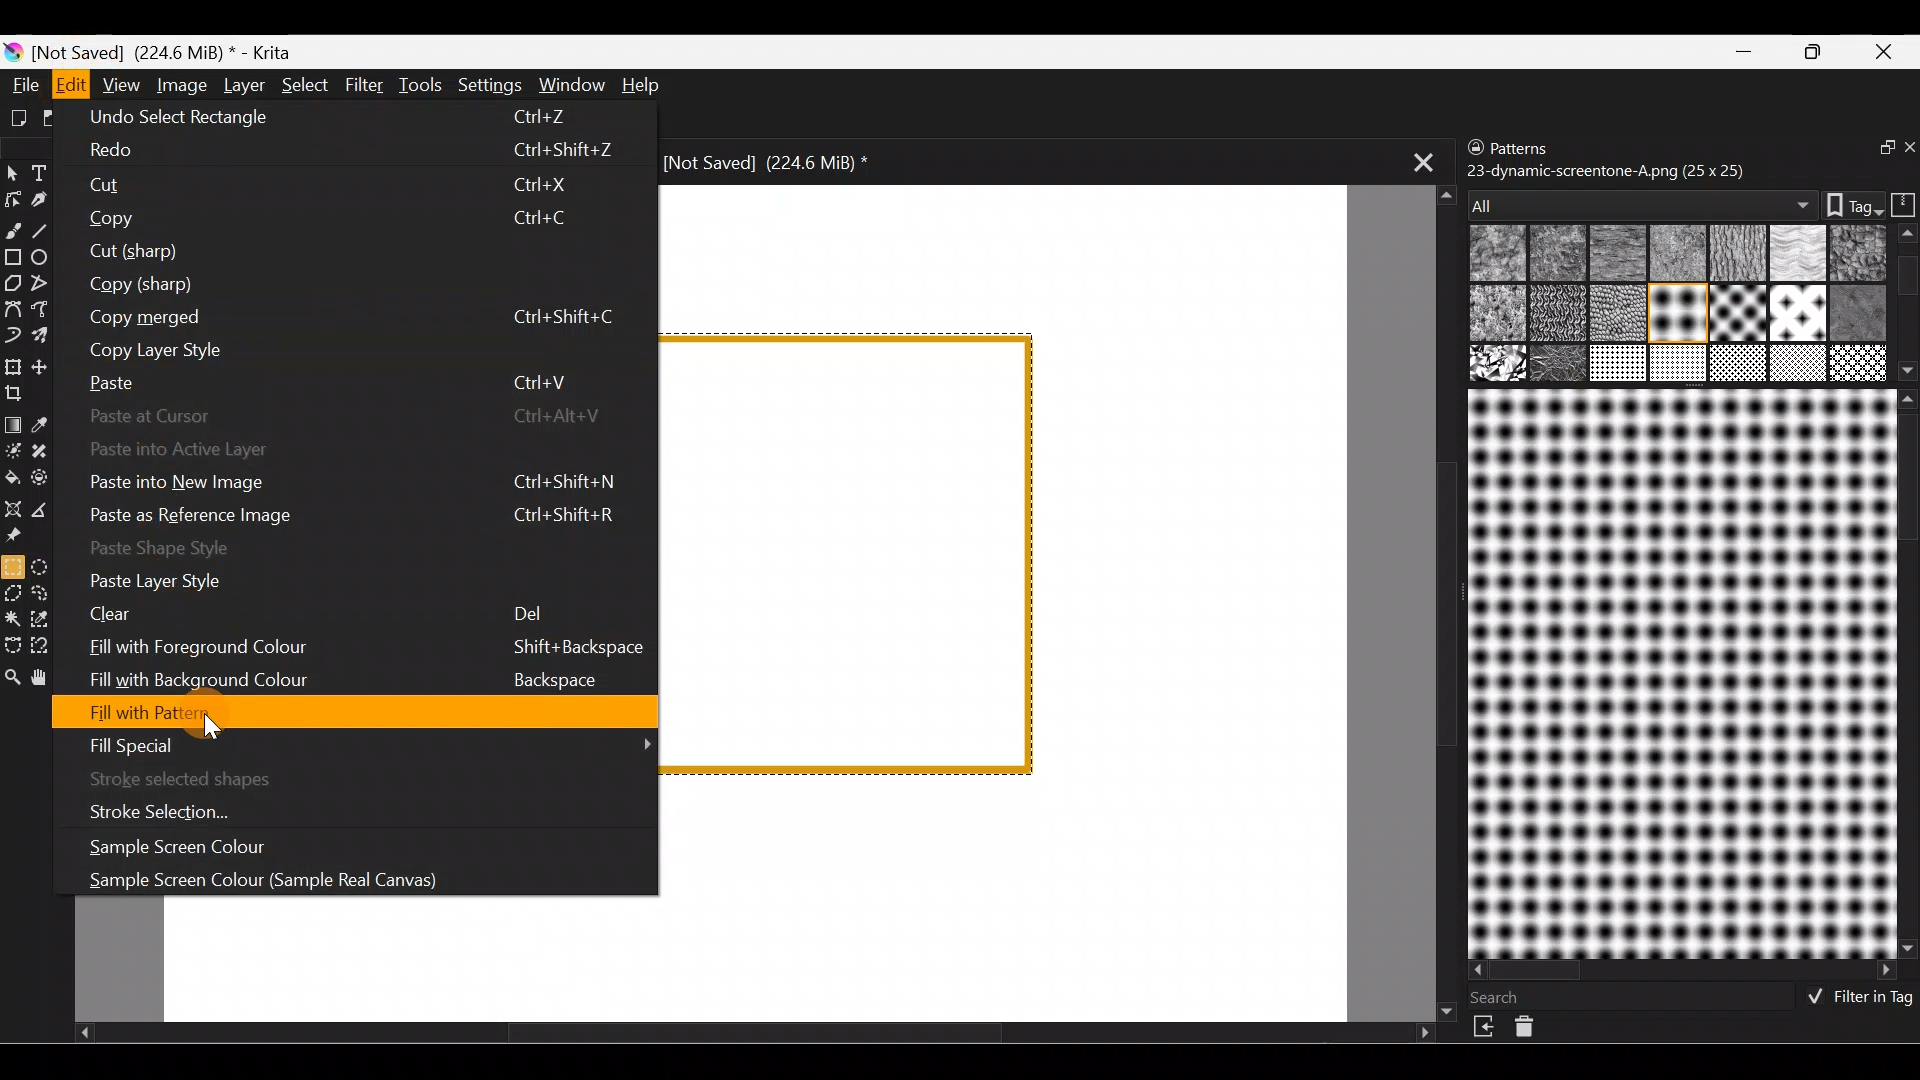 The height and width of the screenshot is (1080, 1920). Describe the element at coordinates (179, 85) in the screenshot. I see `Image` at that location.